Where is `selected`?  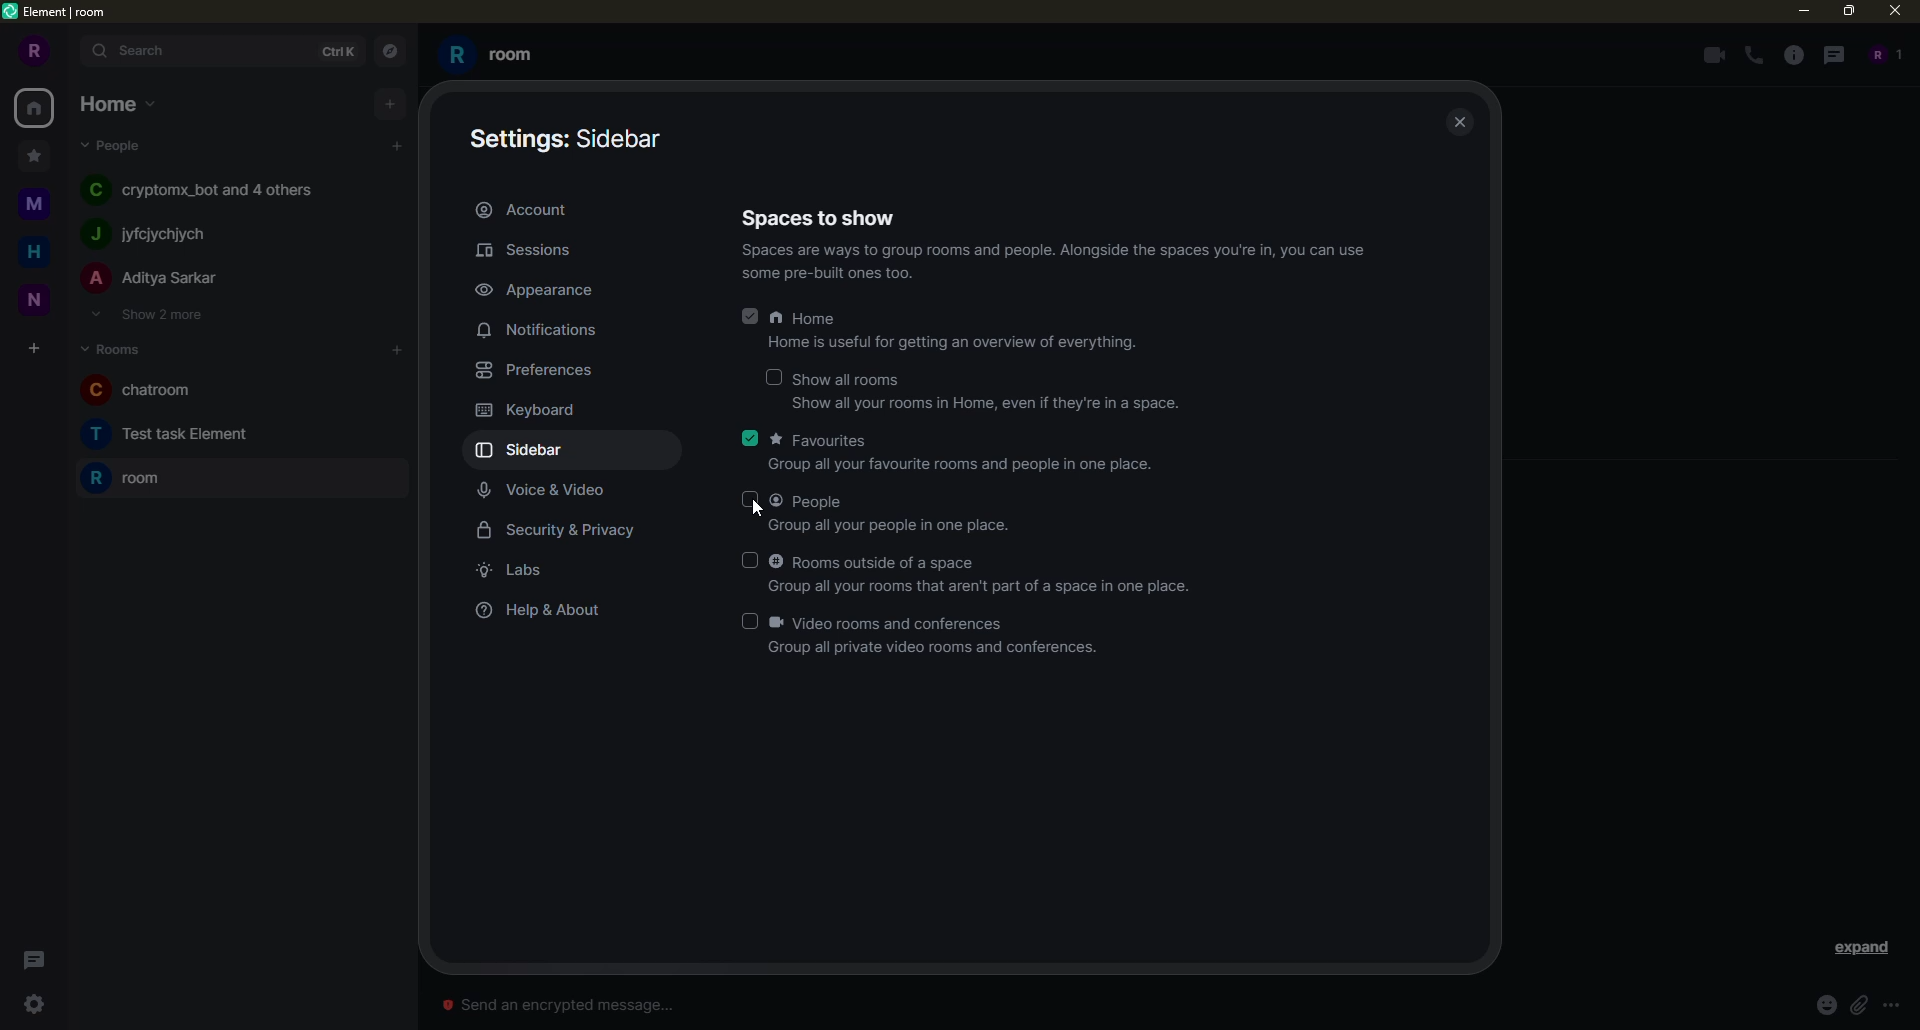 selected is located at coordinates (748, 317).